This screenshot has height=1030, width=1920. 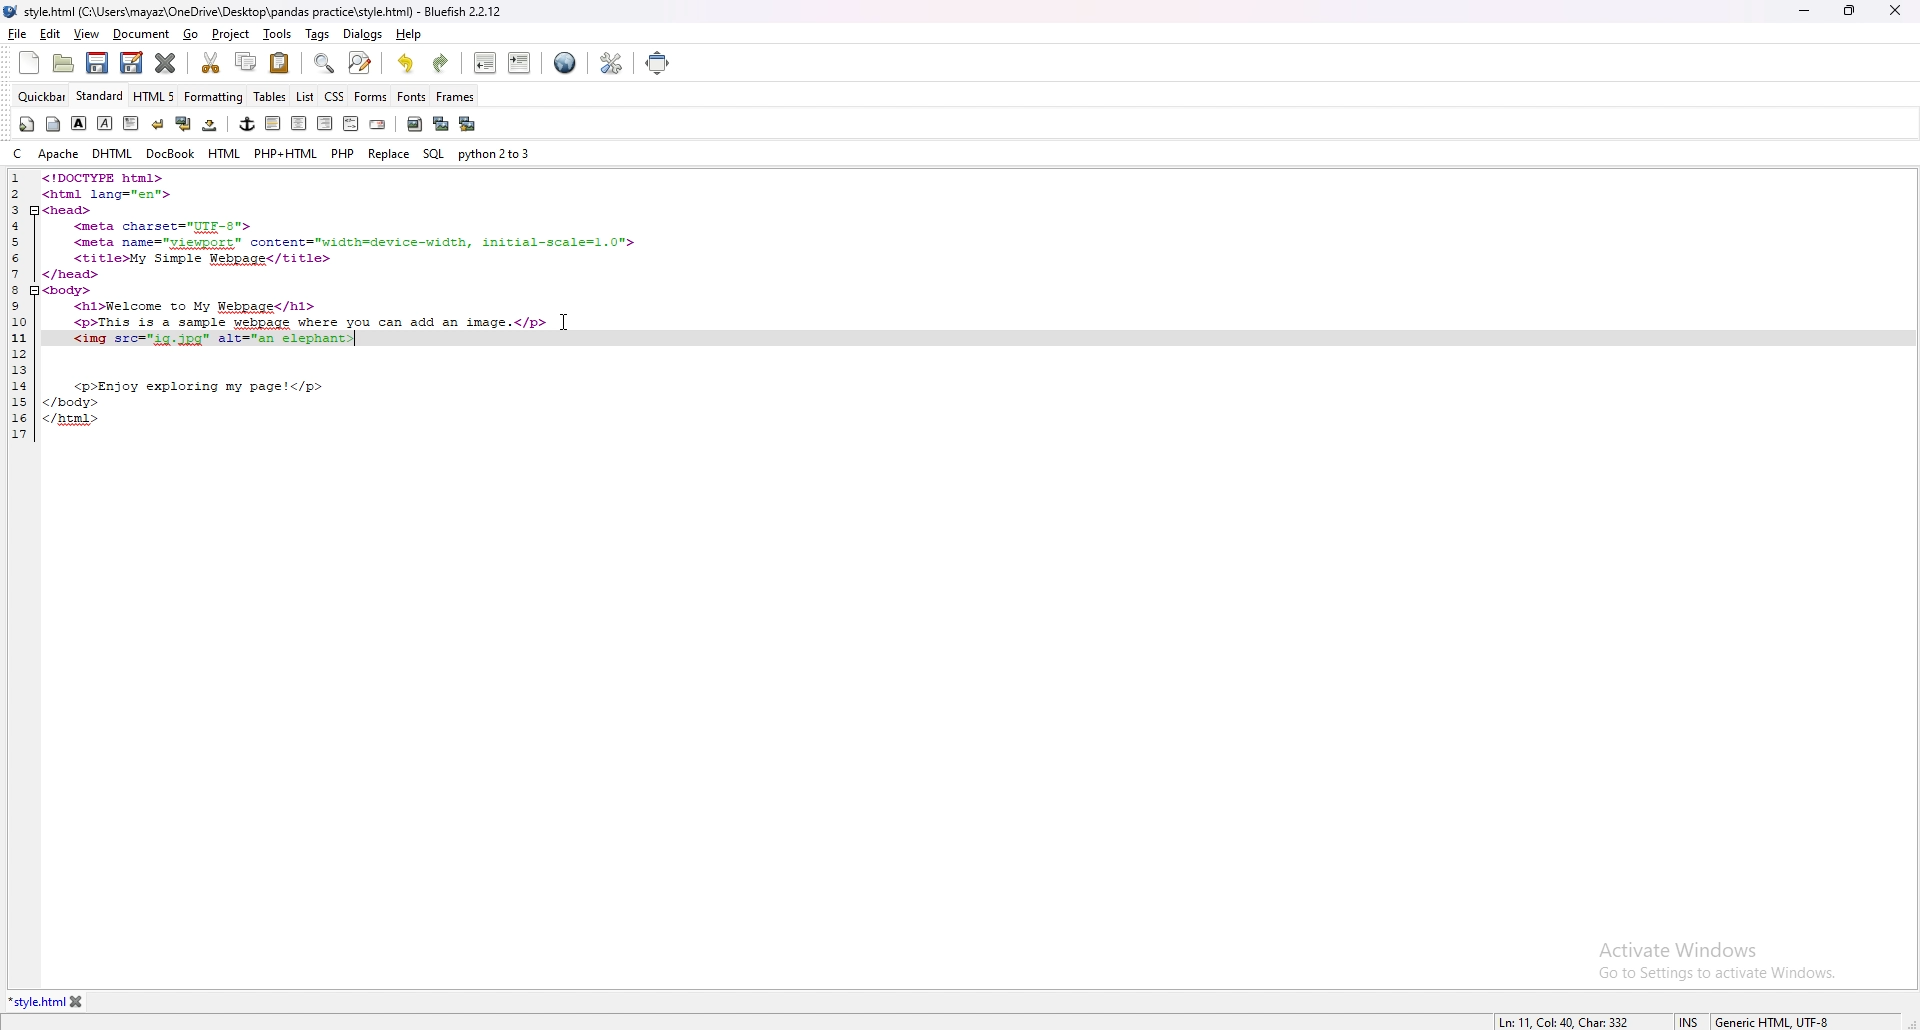 What do you see at coordinates (59, 154) in the screenshot?
I see `apache` at bounding box center [59, 154].